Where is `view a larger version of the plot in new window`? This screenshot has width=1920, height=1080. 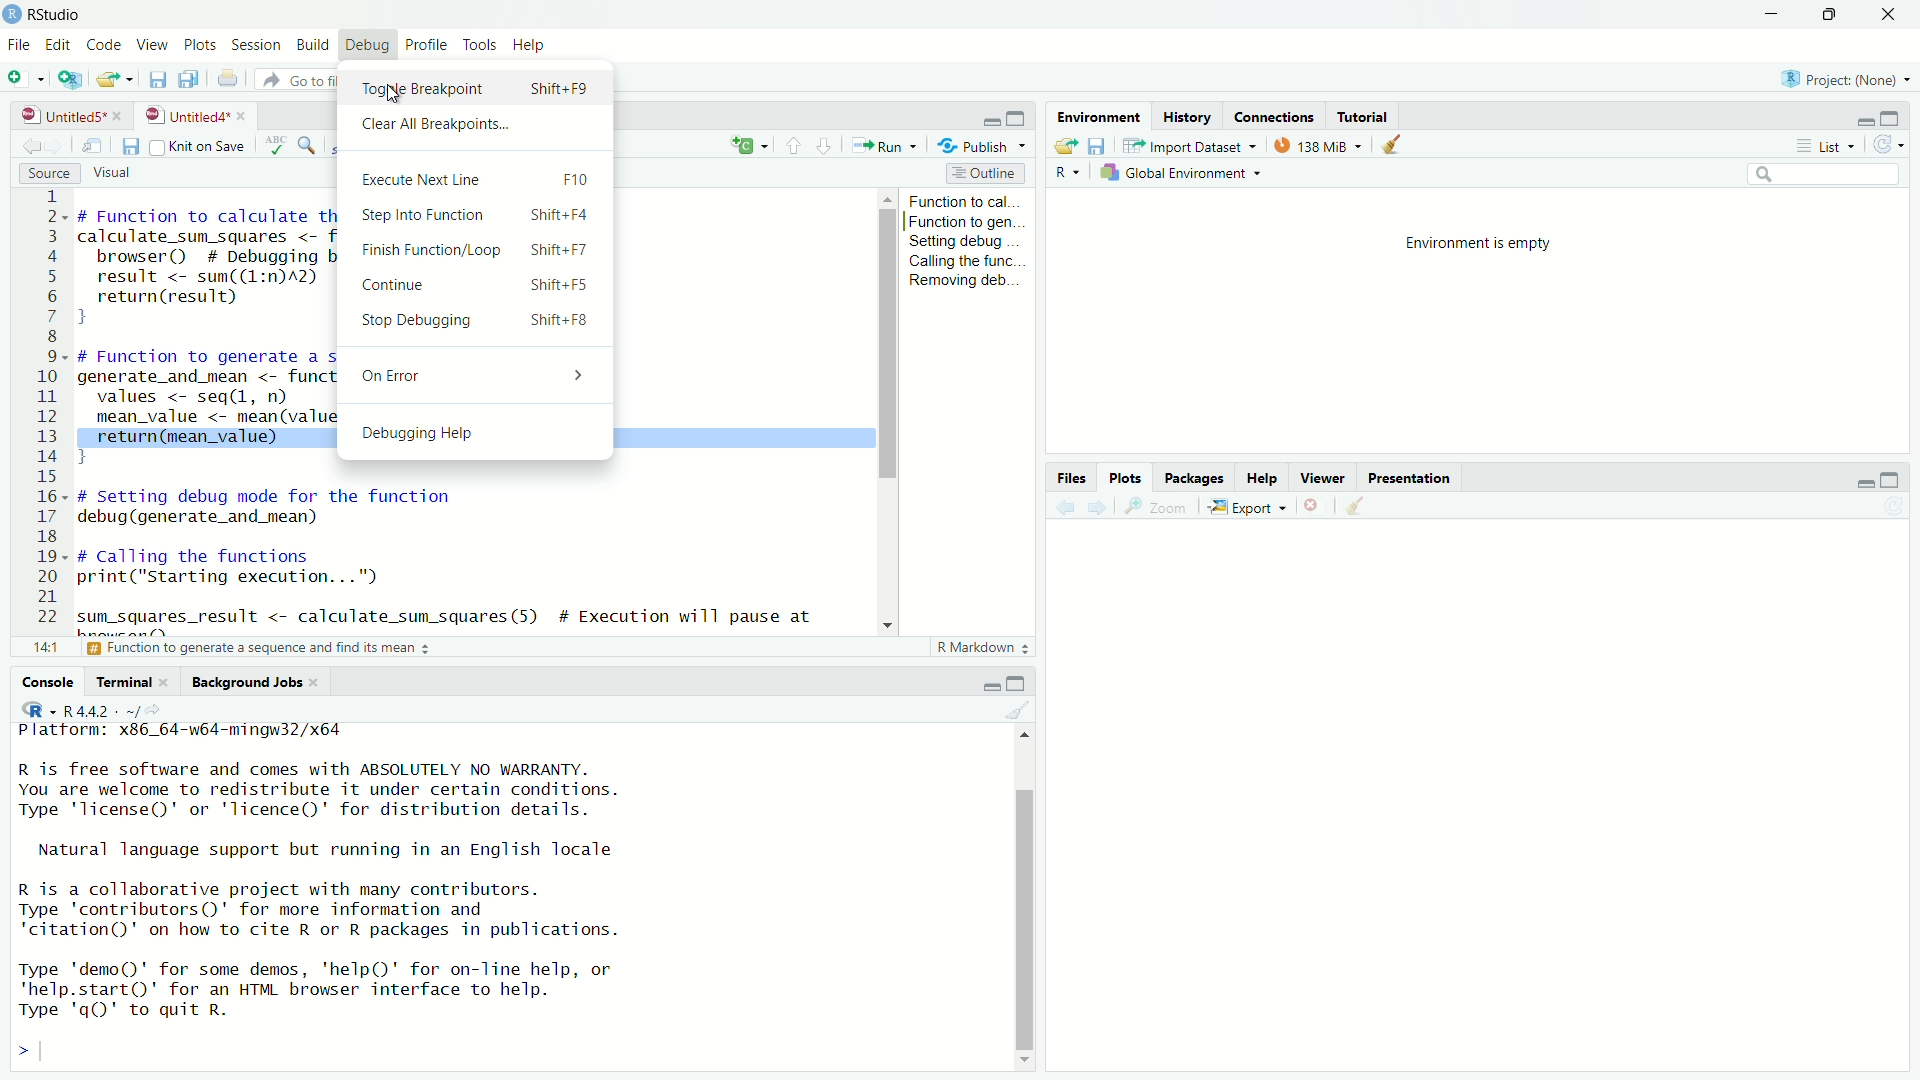
view a larger version of the plot in new window is located at coordinates (1162, 507).